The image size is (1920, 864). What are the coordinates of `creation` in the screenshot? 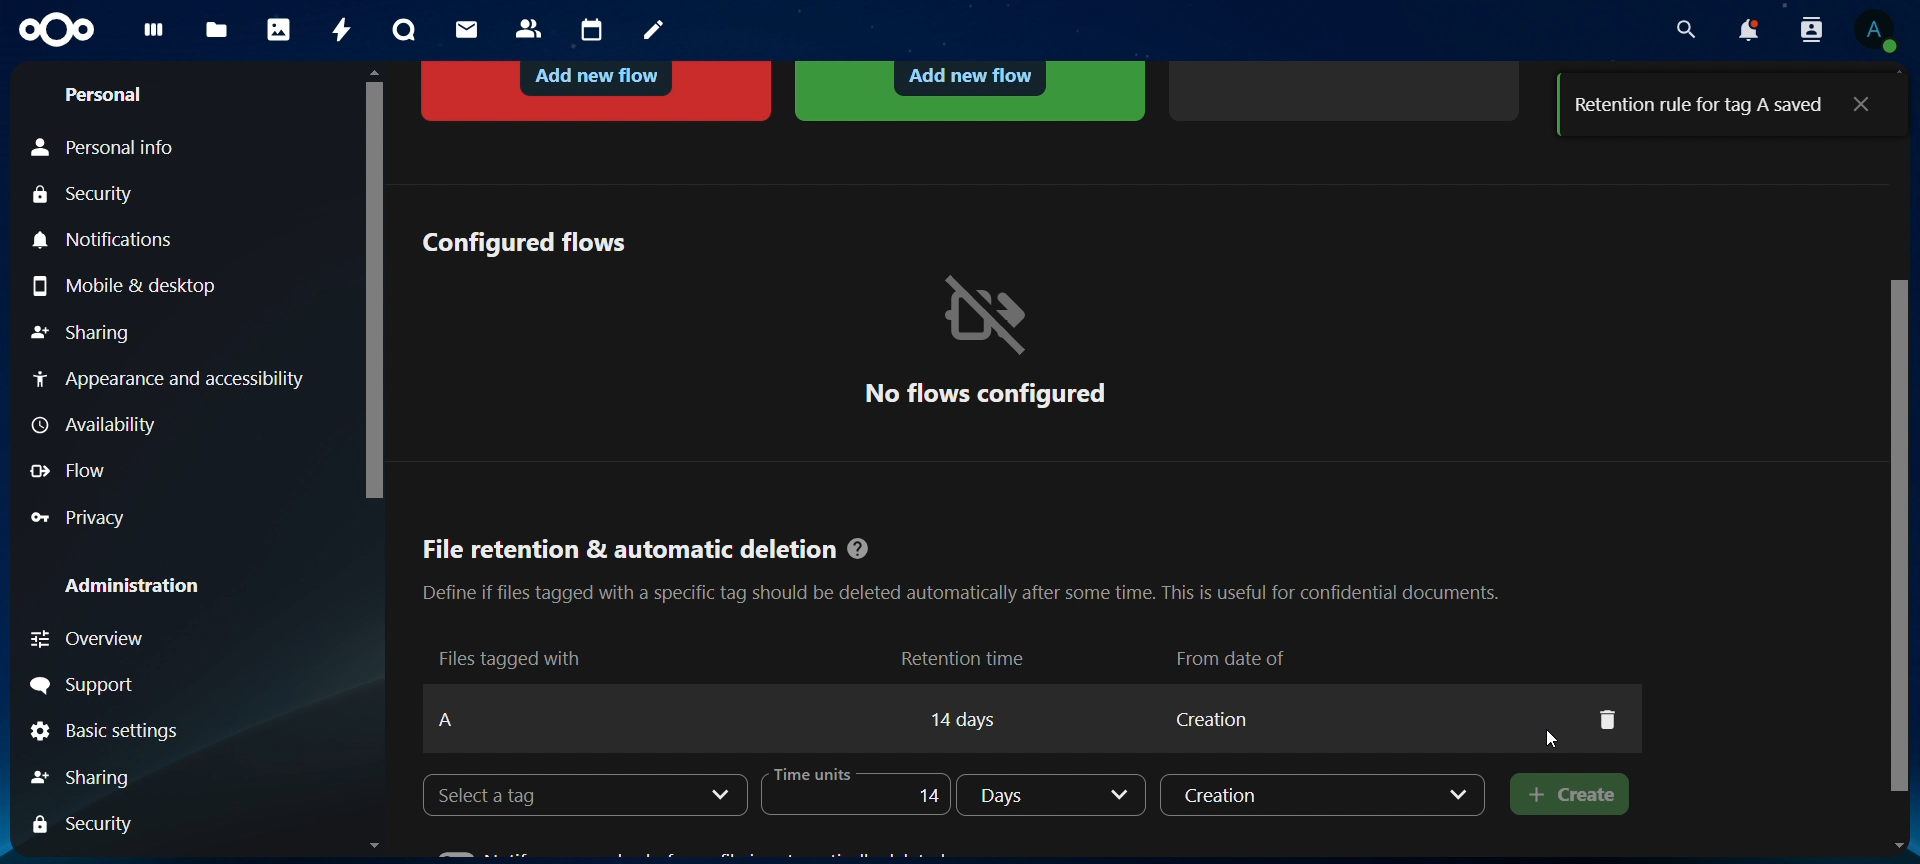 It's located at (1322, 794).